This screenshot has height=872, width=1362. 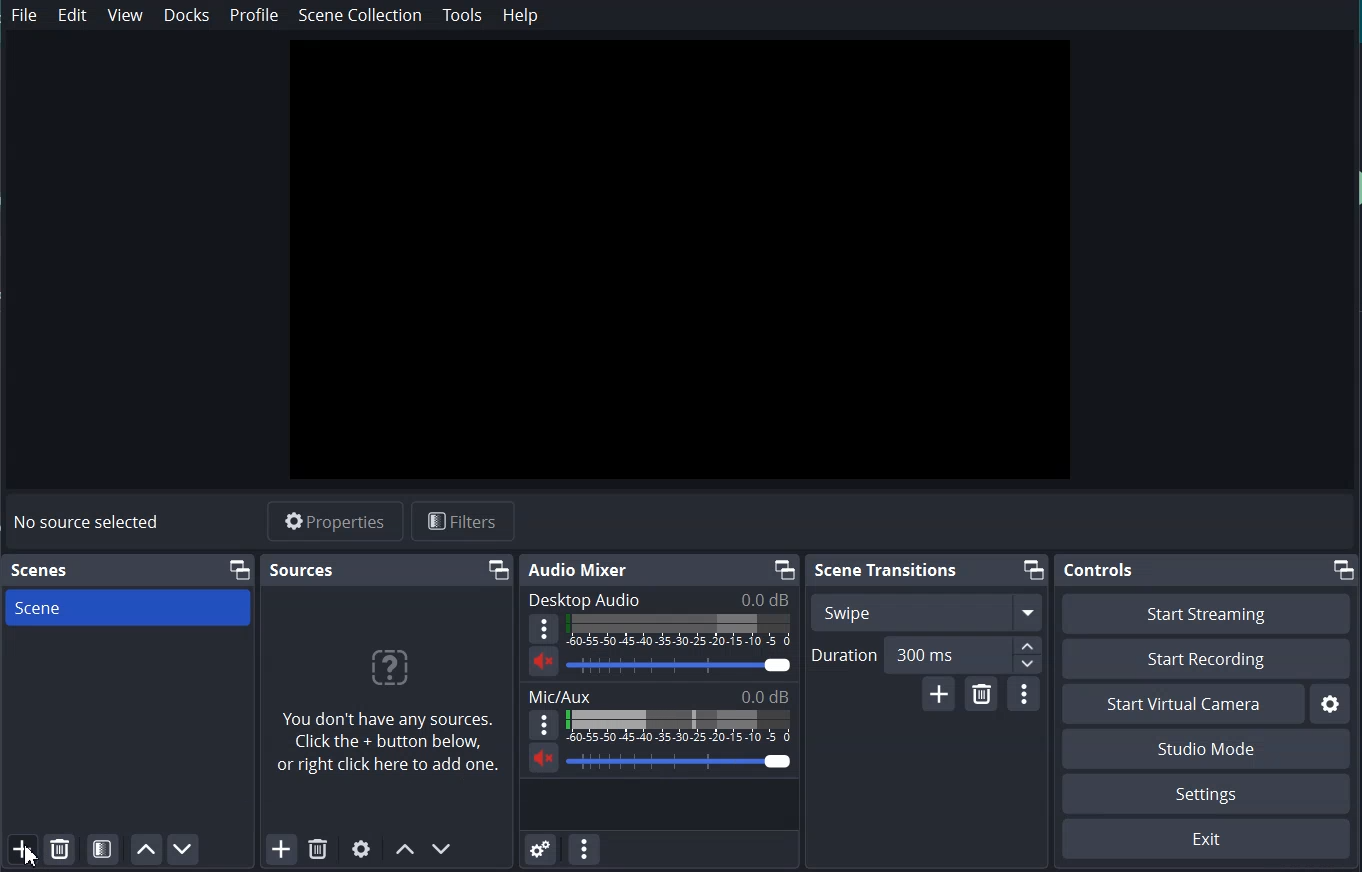 What do you see at coordinates (239, 570) in the screenshot?
I see `Maximize` at bounding box center [239, 570].